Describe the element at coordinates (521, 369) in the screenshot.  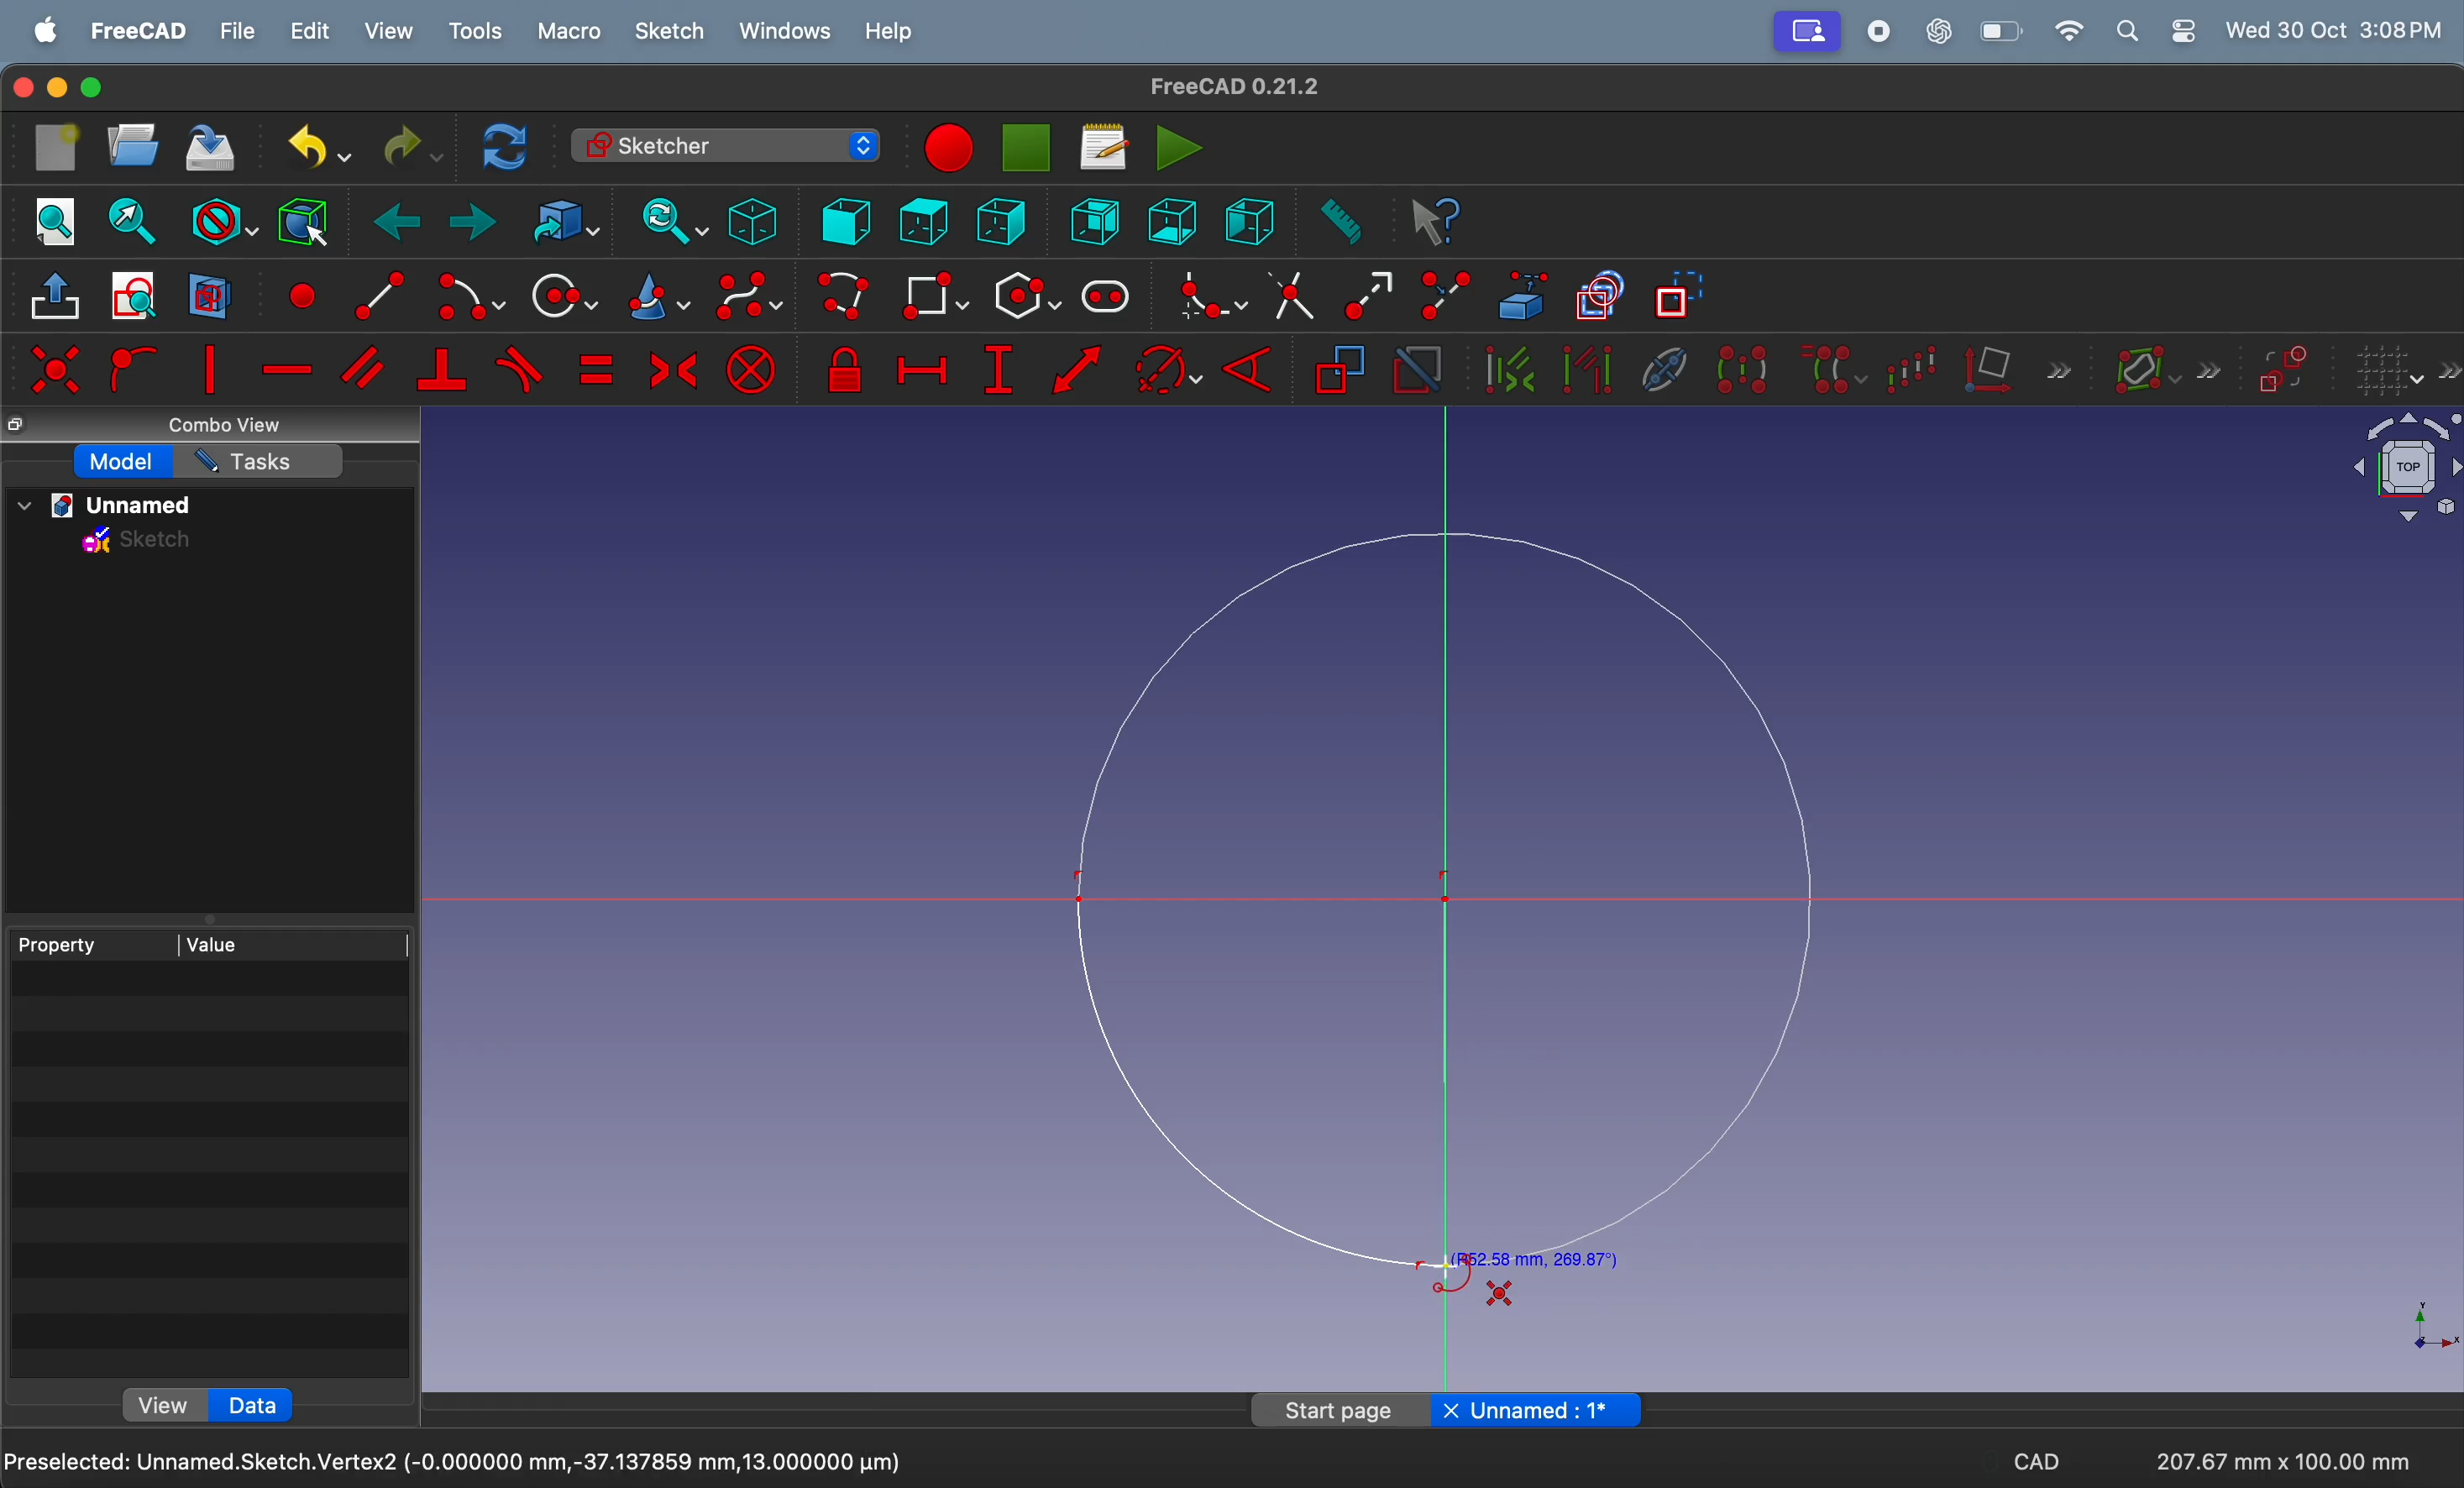
I see `constrain tangent` at that location.